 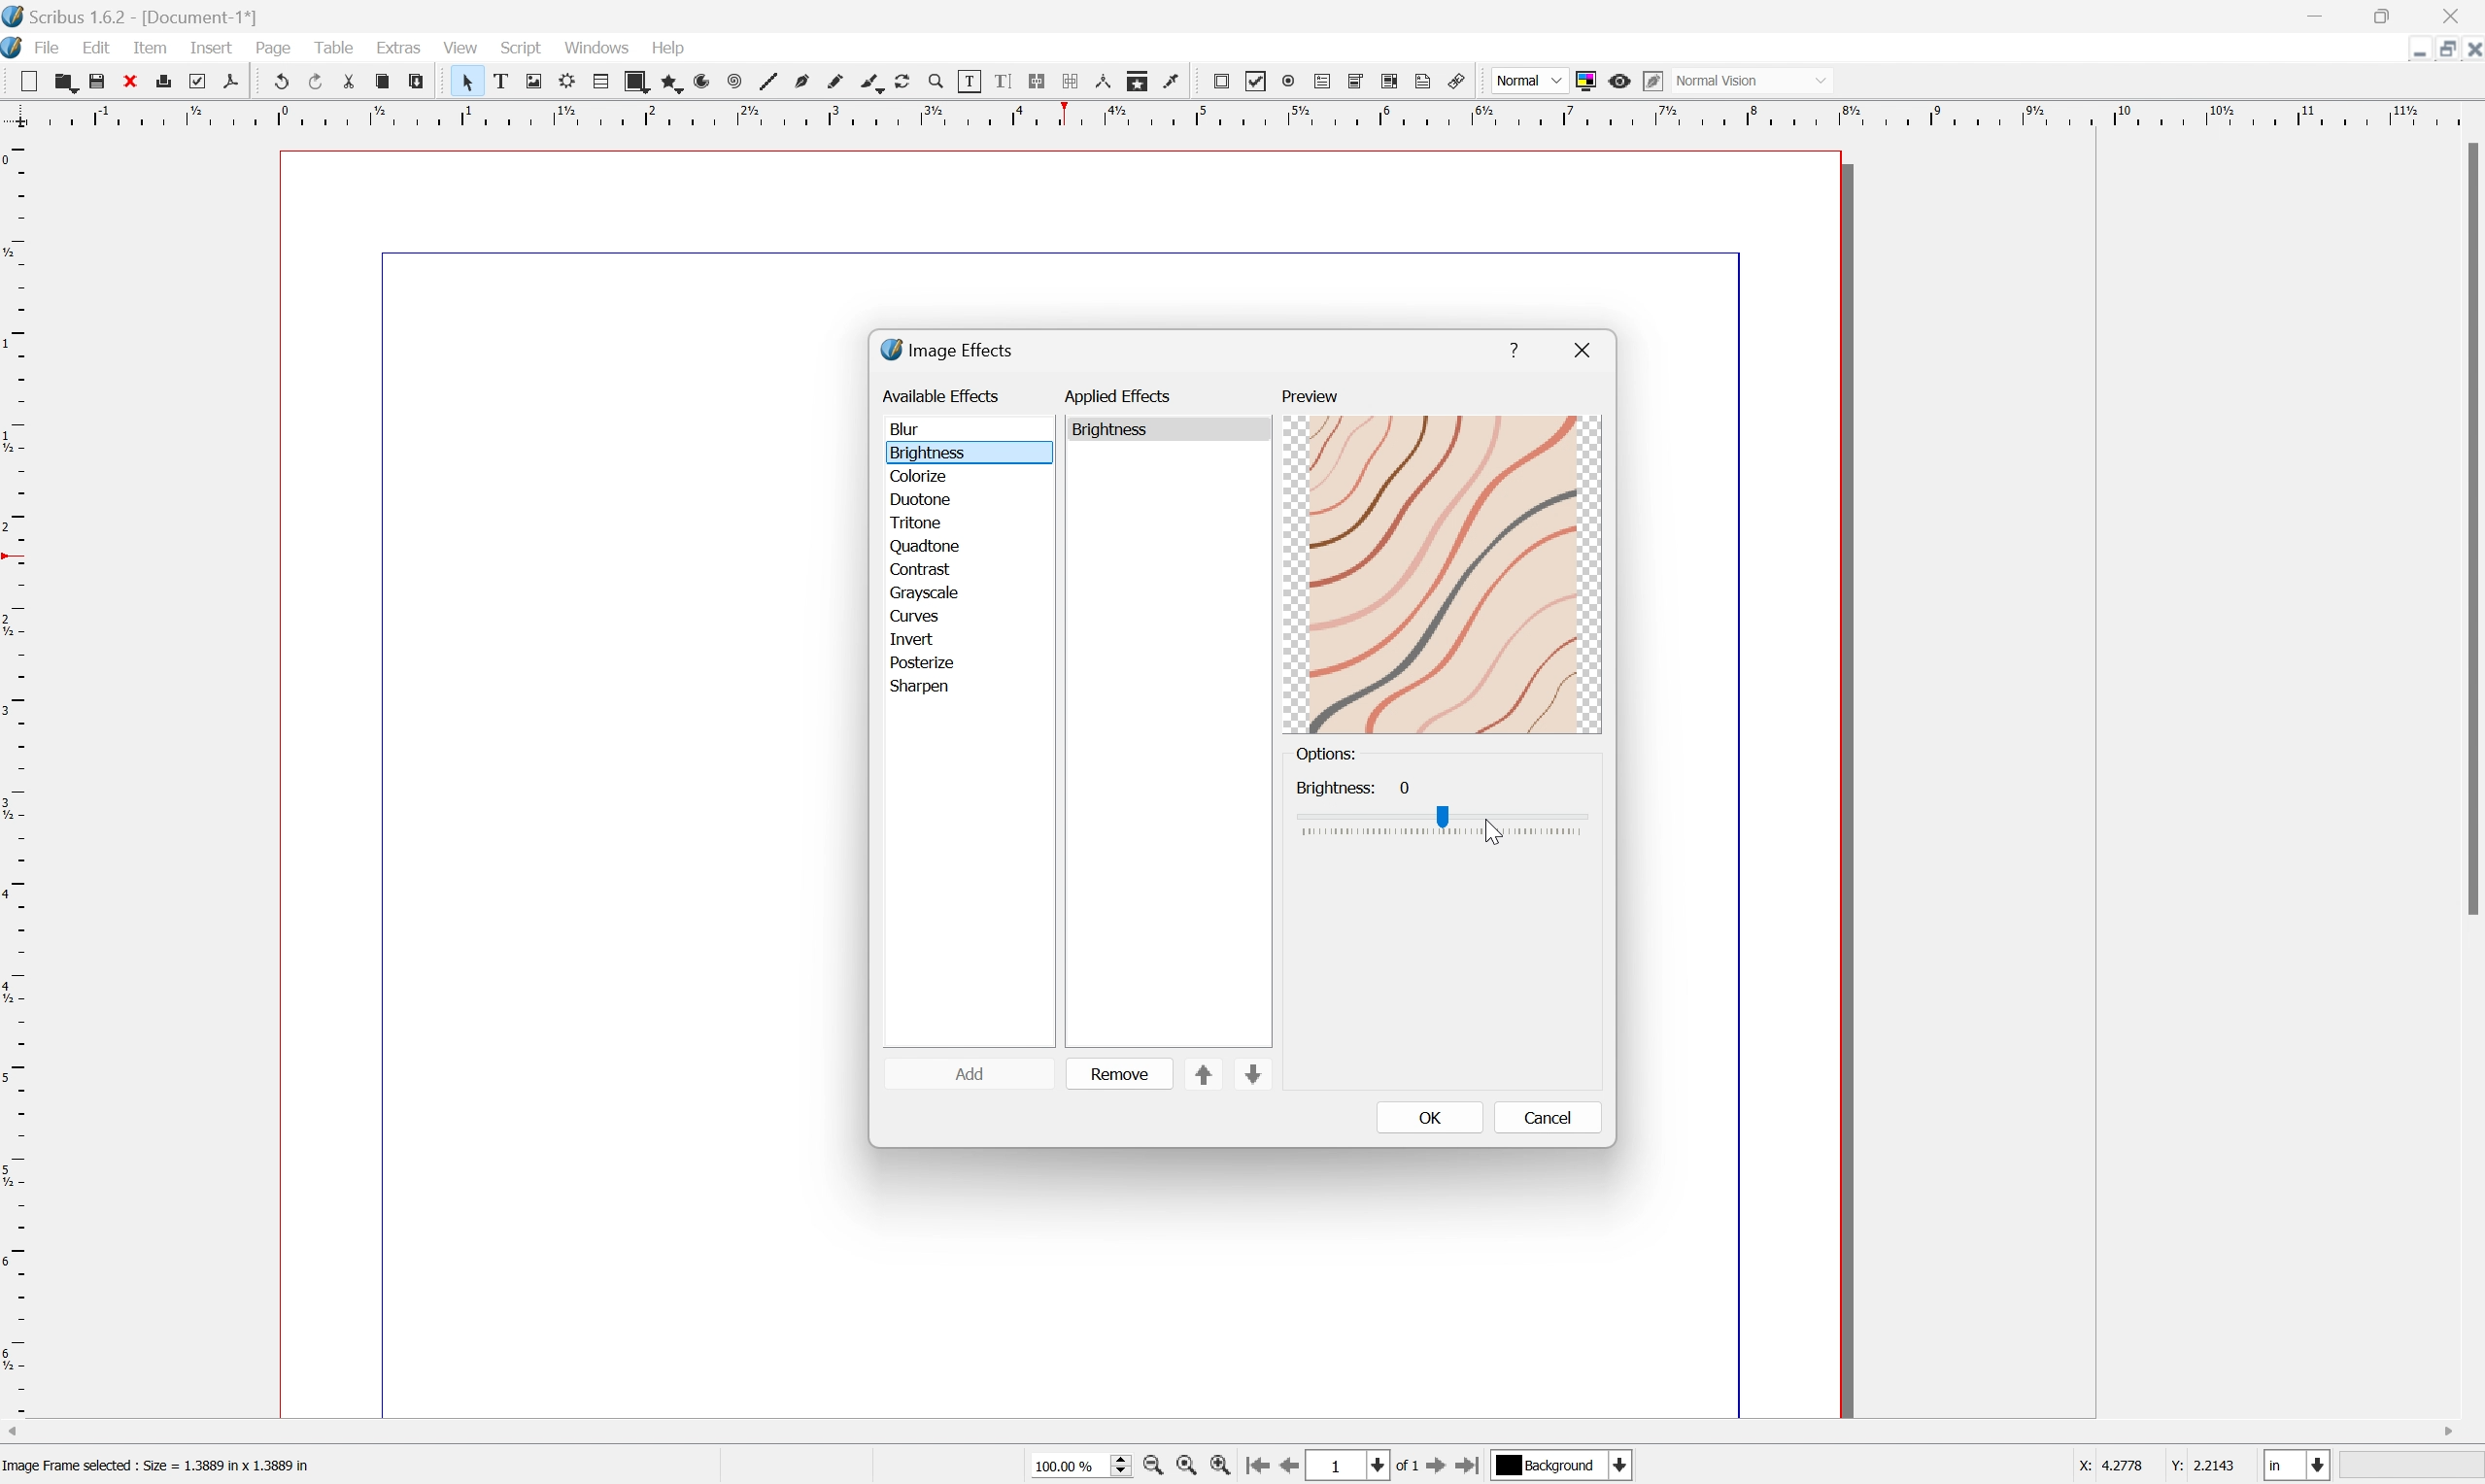 What do you see at coordinates (1190, 1467) in the screenshot?
I see `Zoom to 100%` at bounding box center [1190, 1467].